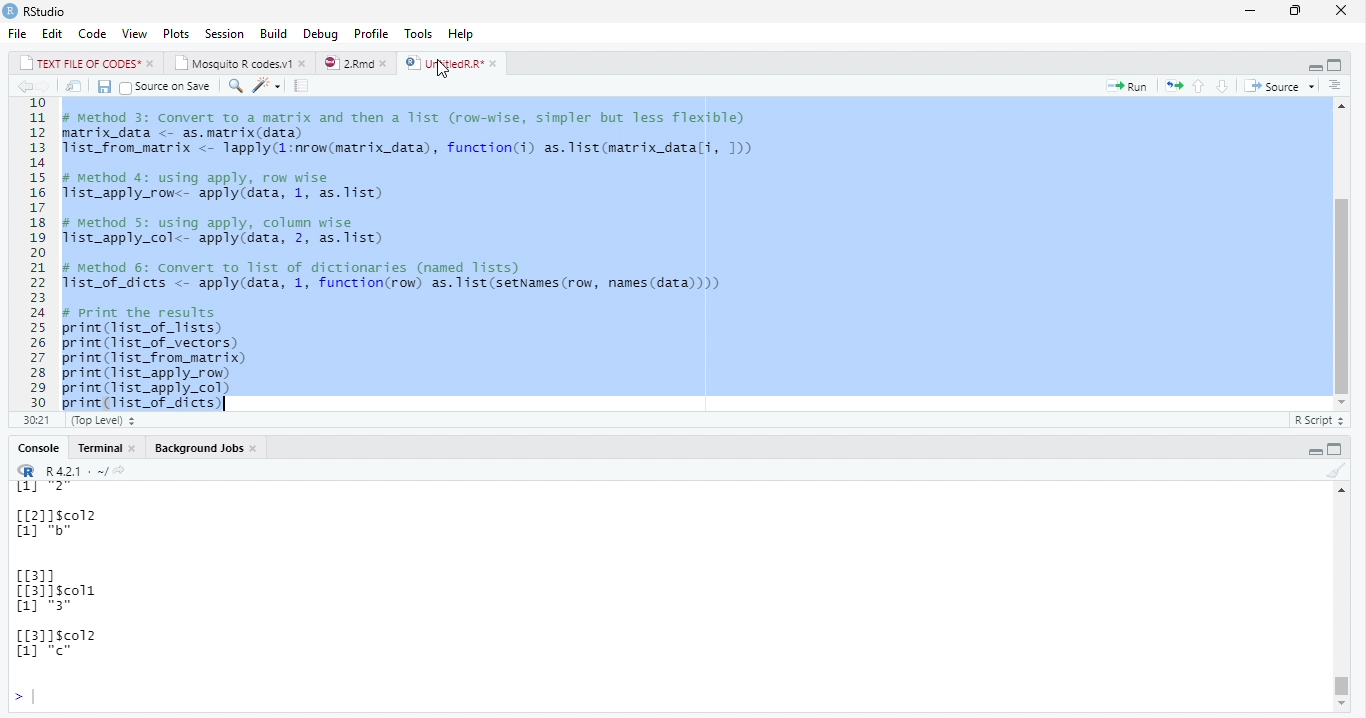 This screenshot has height=718, width=1366. I want to click on R 4.2.1 - ~/, so click(78, 470).